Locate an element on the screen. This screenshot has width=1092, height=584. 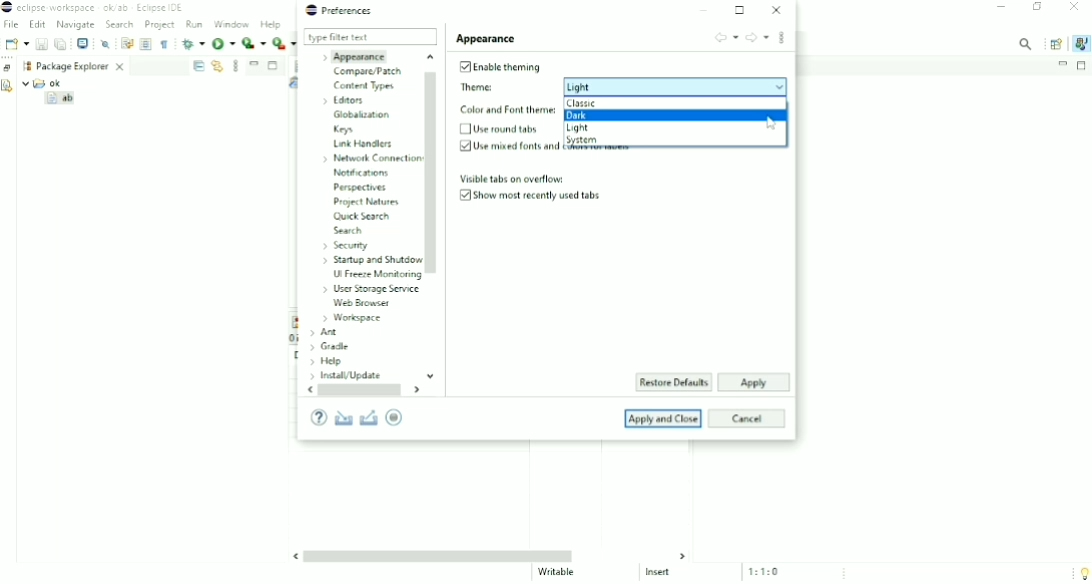
Workspace is located at coordinates (25, 66).